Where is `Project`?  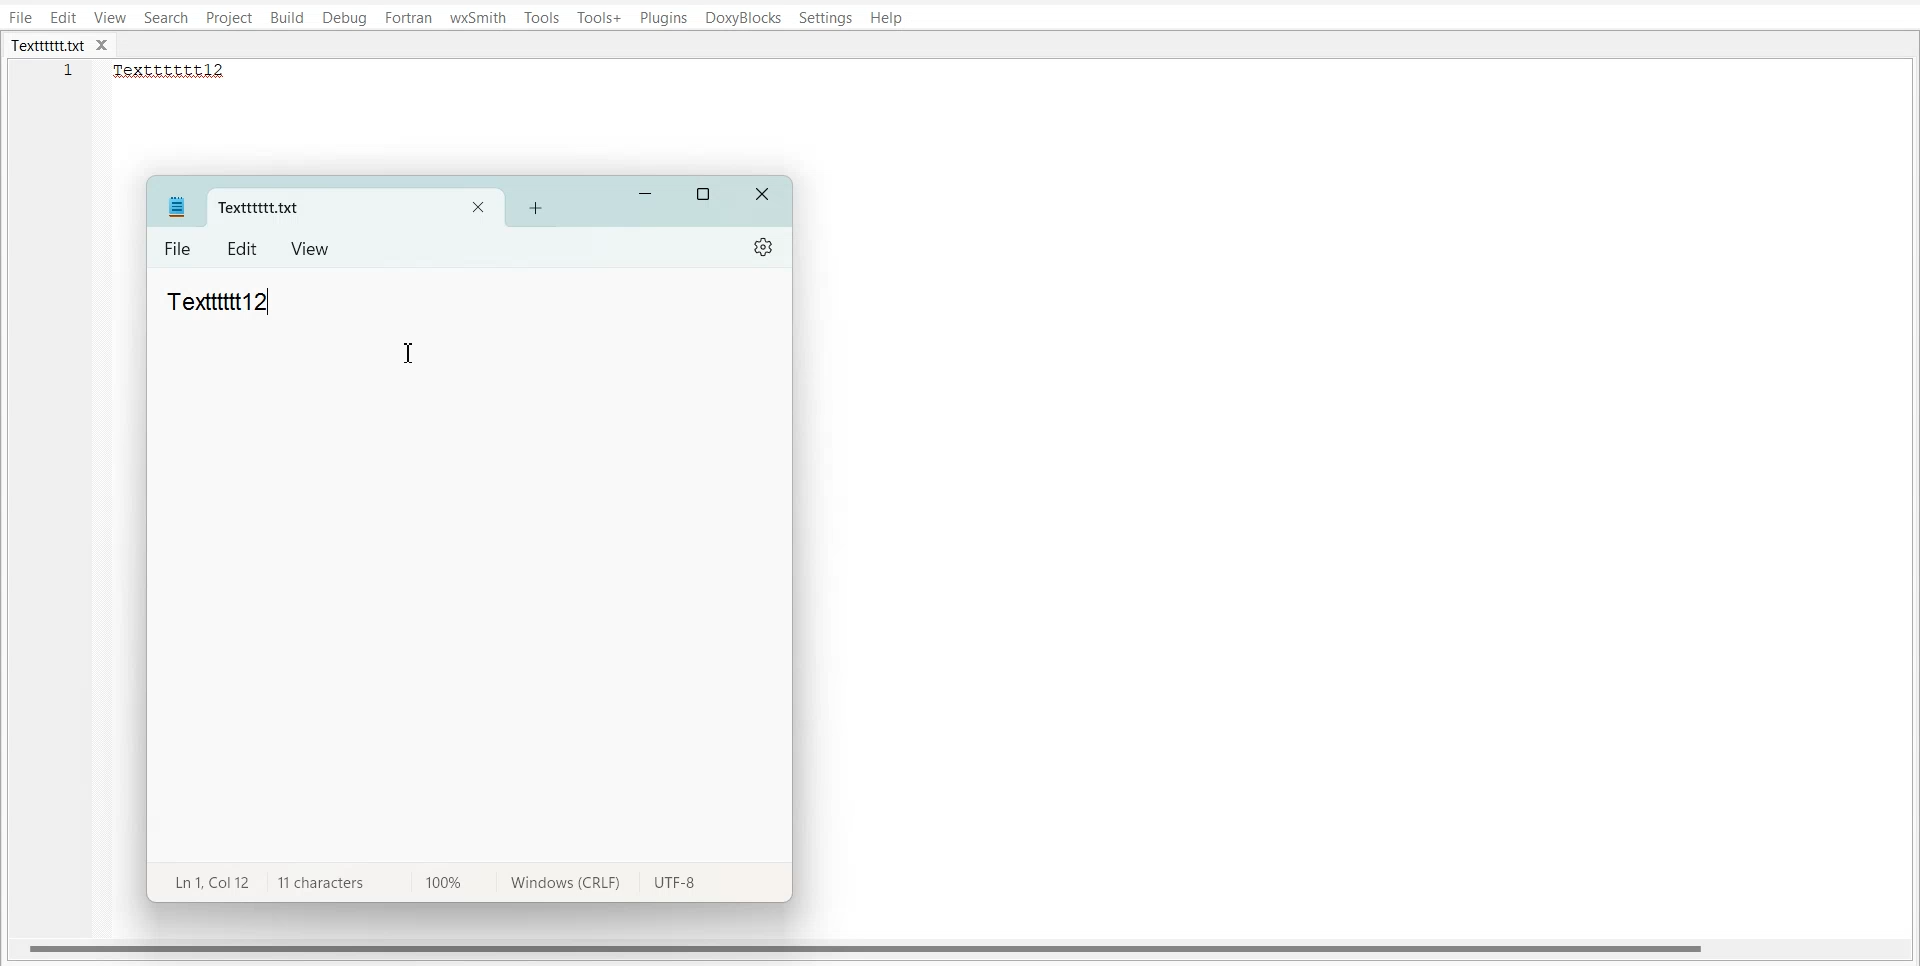
Project is located at coordinates (228, 18).